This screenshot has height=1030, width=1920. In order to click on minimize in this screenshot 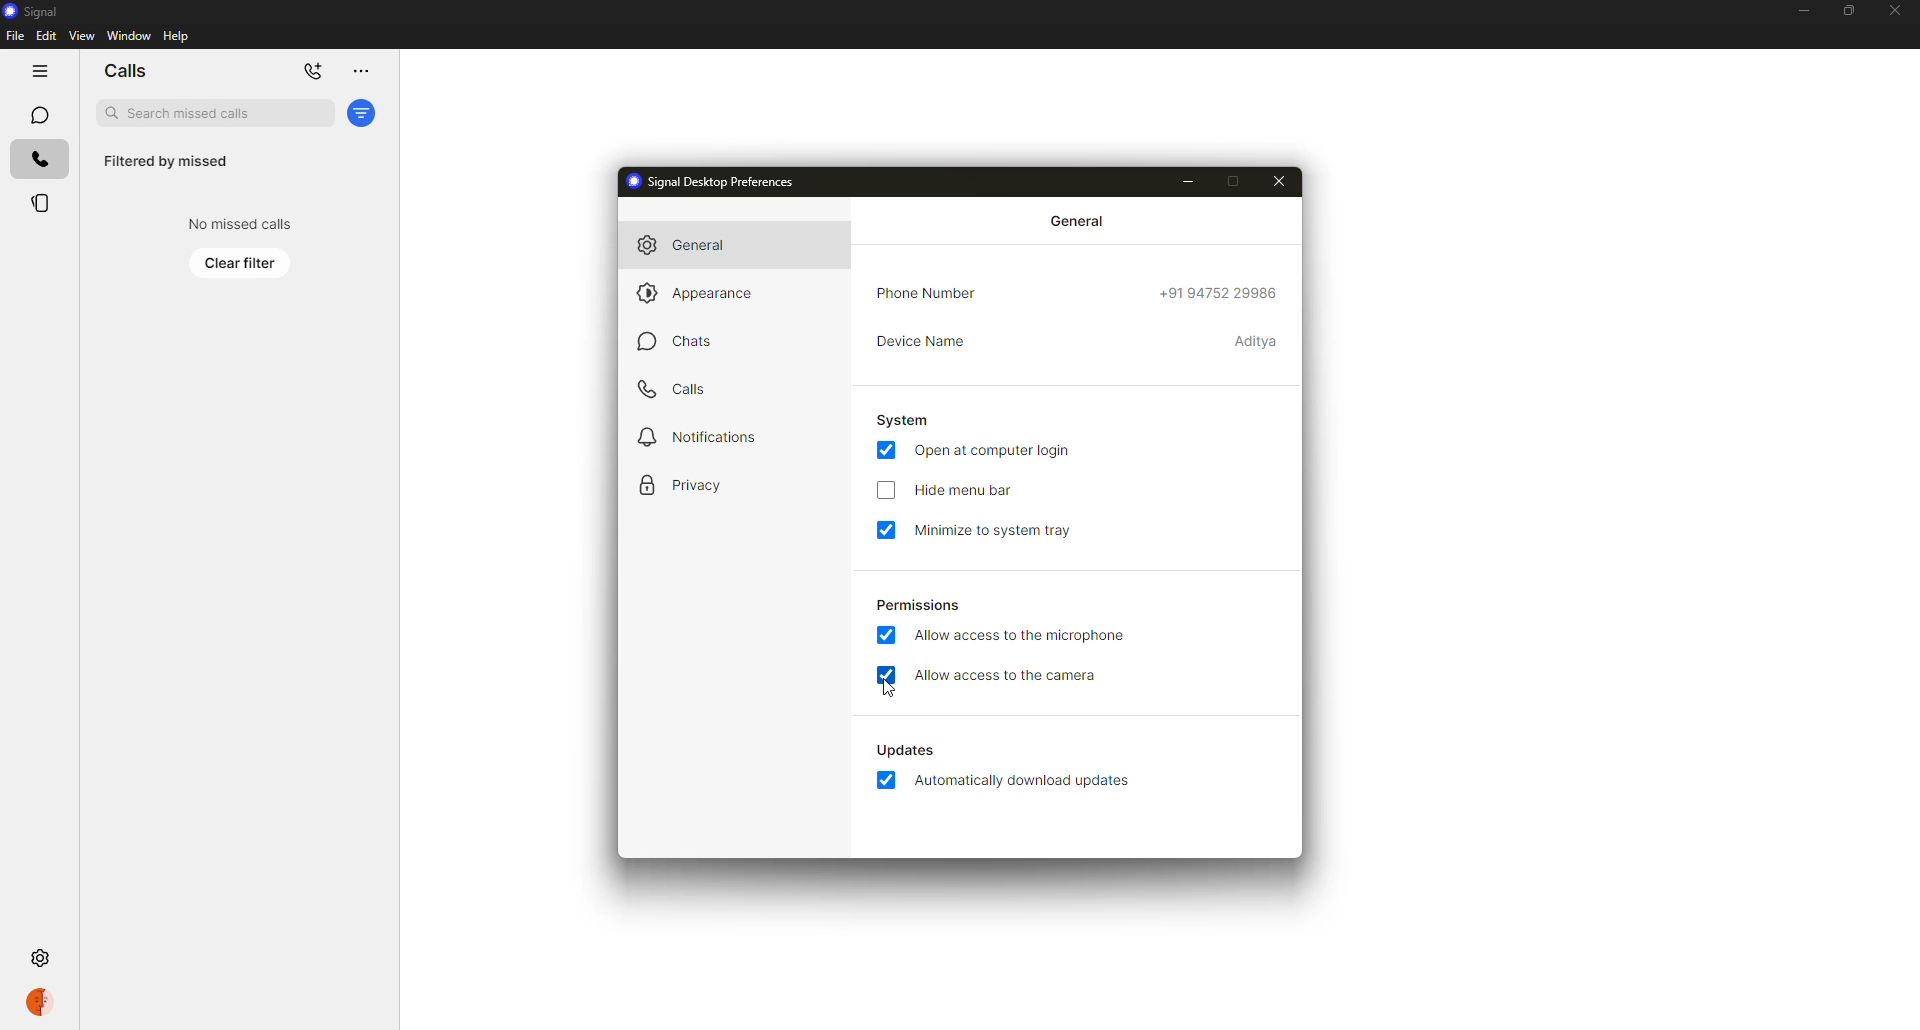, I will do `click(1189, 182)`.